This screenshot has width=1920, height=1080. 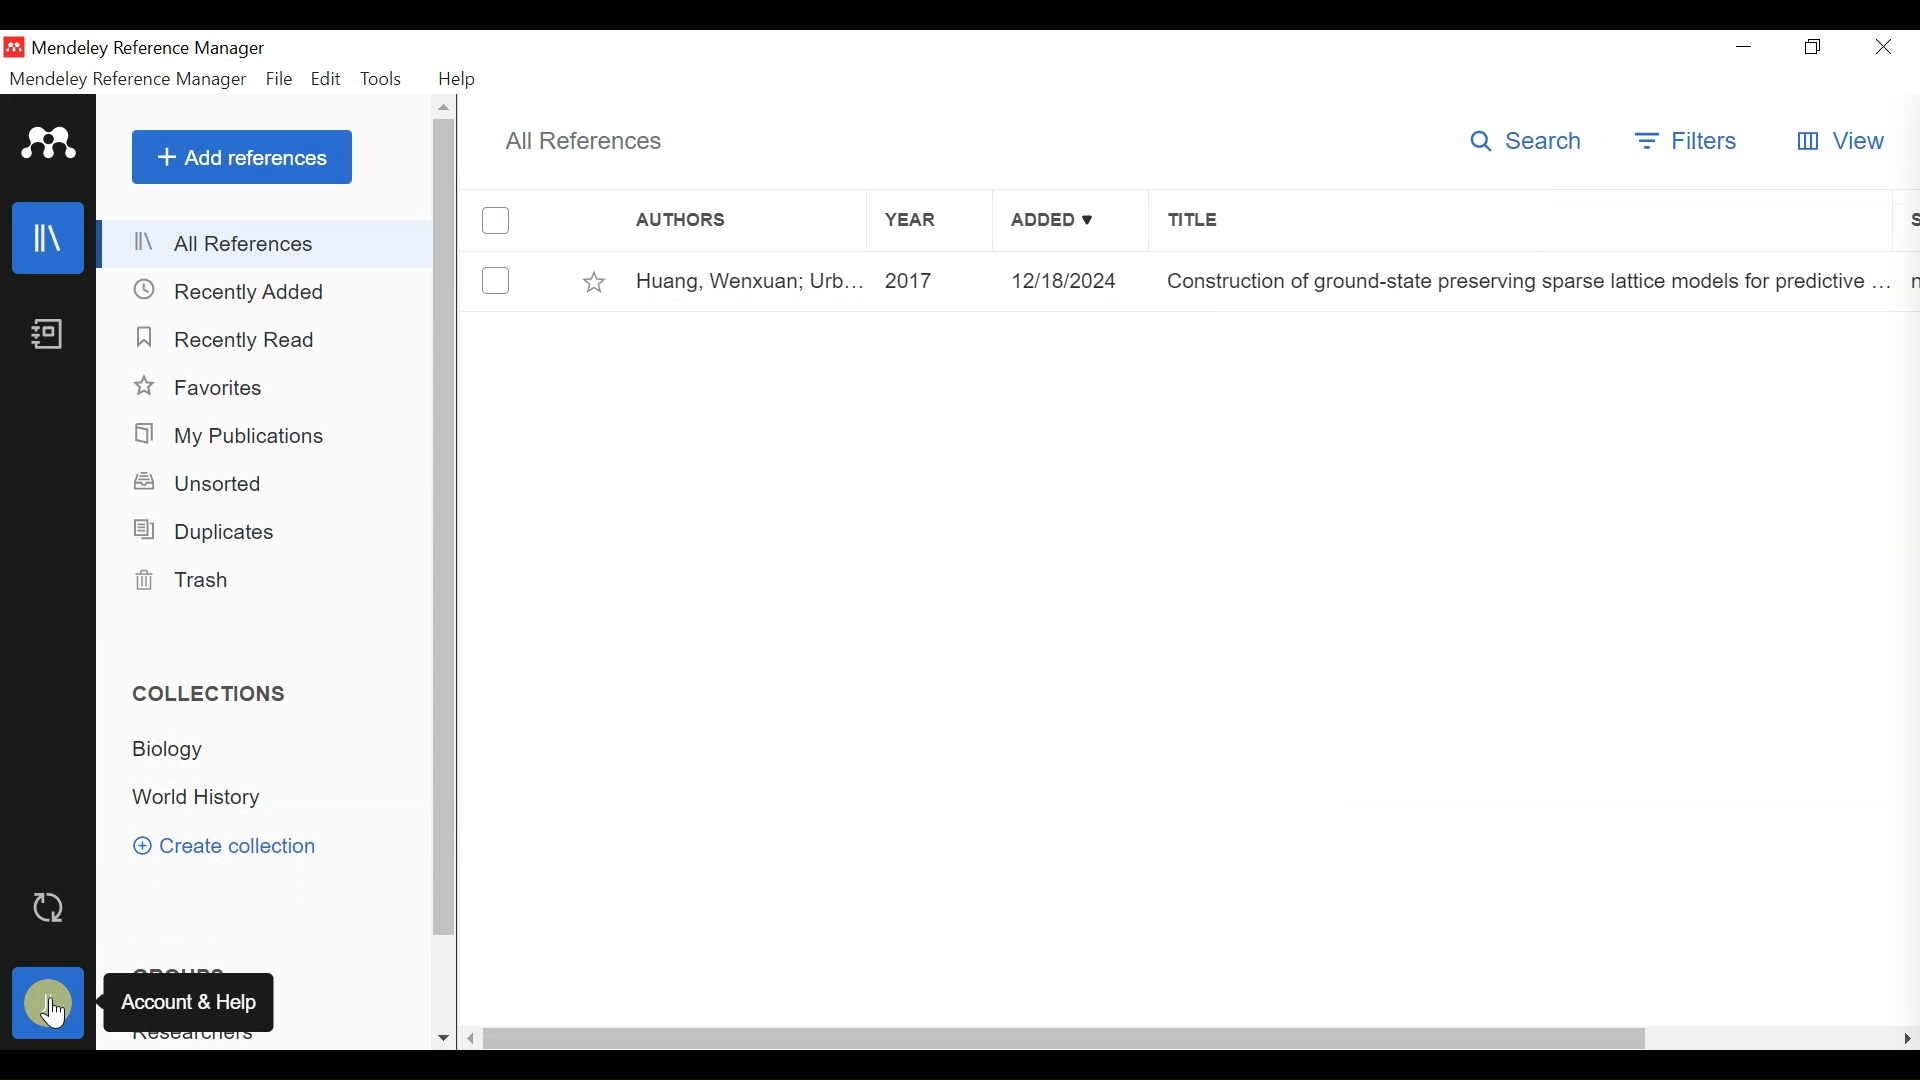 What do you see at coordinates (1685, 143) in the screenshot?
I see `Filters` at bounding box center [1685, 143].